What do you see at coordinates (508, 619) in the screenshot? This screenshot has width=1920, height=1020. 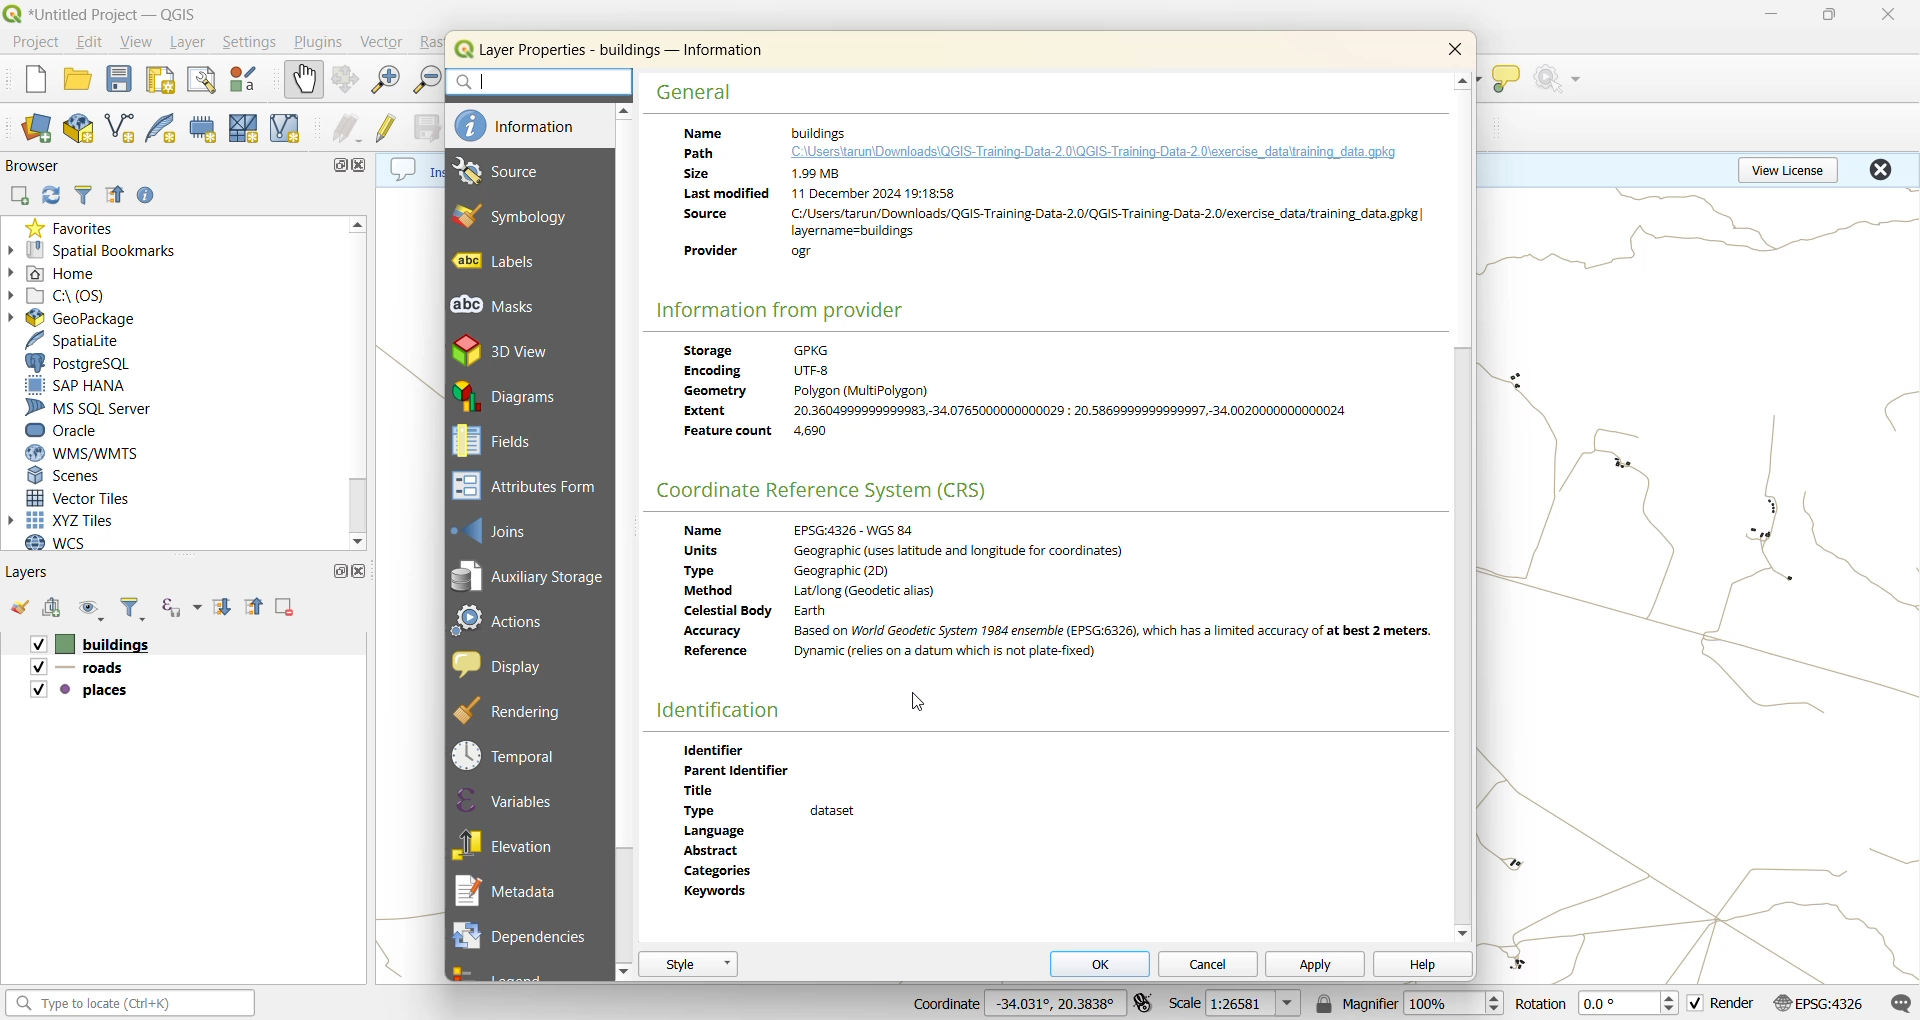 I see `actions` at bounding box center [508, 619].